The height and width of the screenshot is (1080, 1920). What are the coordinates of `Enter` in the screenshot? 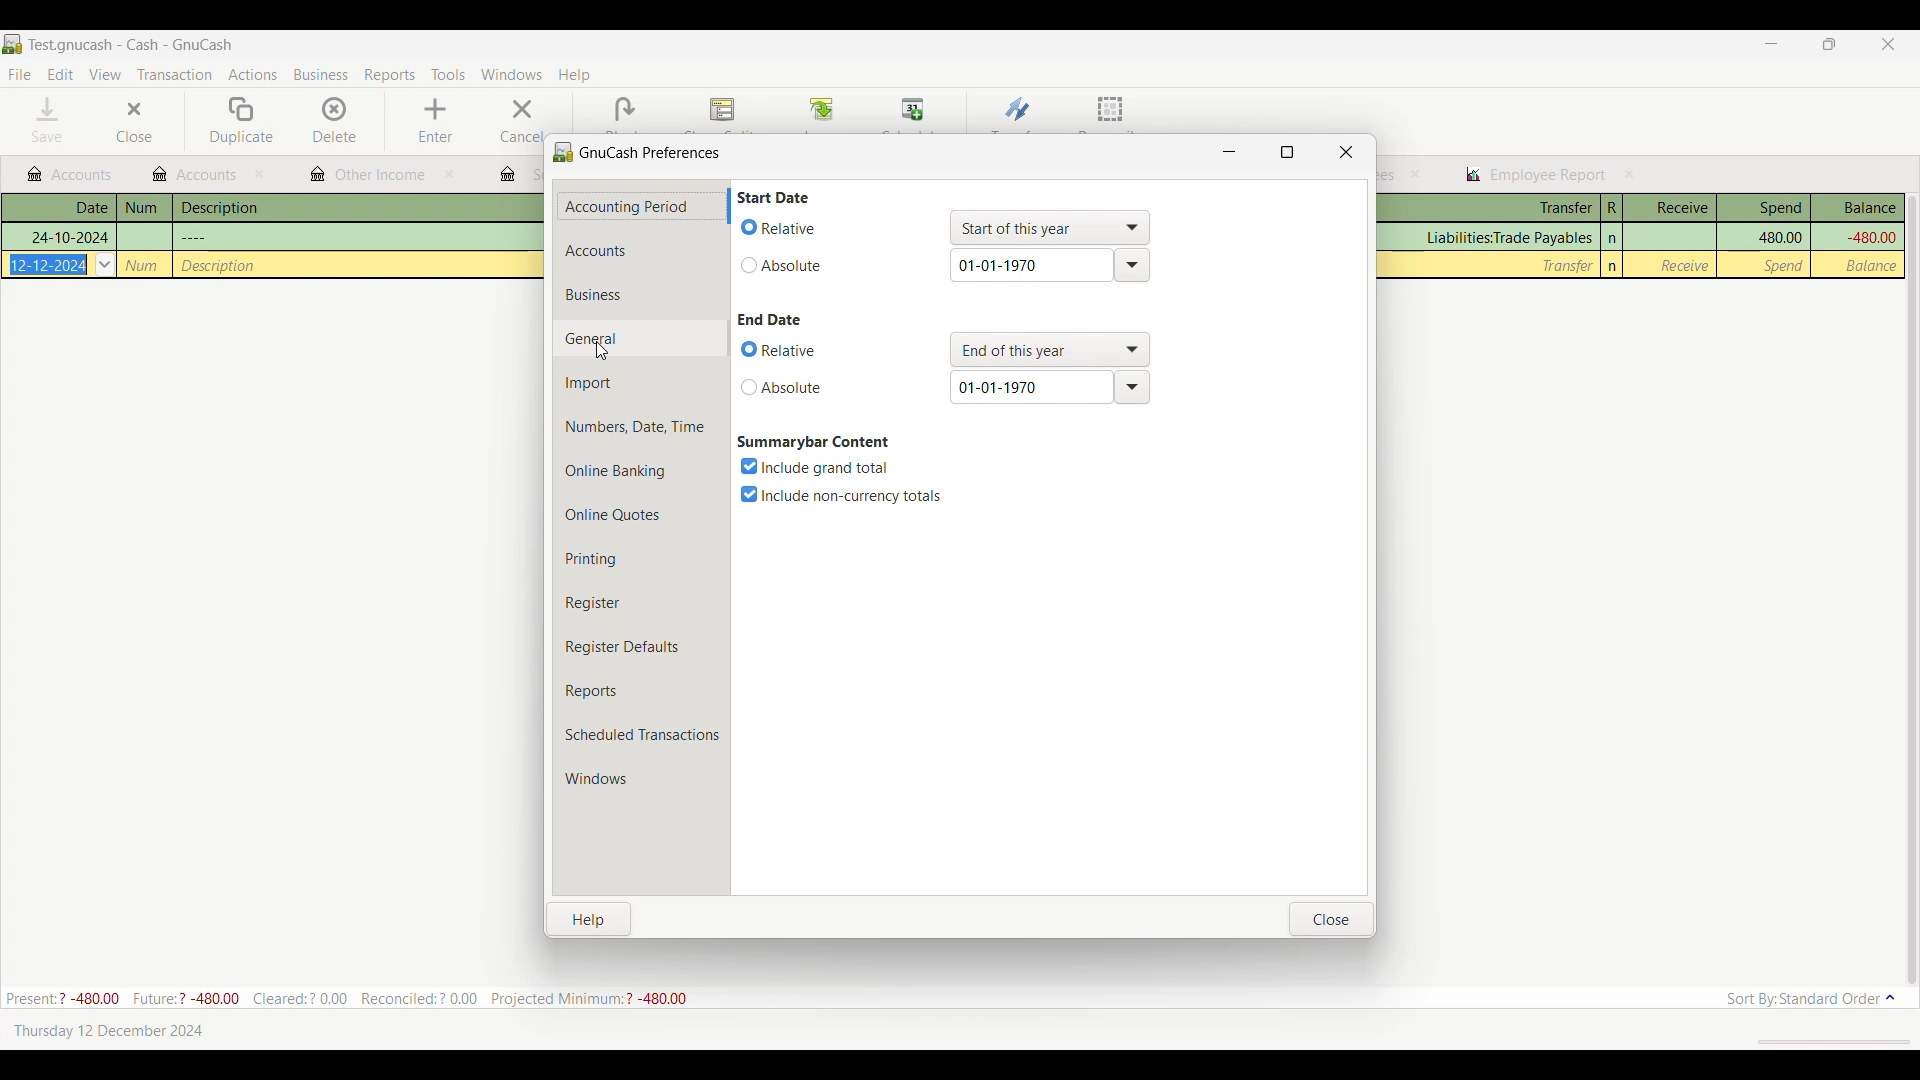 It's located at (434, 121).